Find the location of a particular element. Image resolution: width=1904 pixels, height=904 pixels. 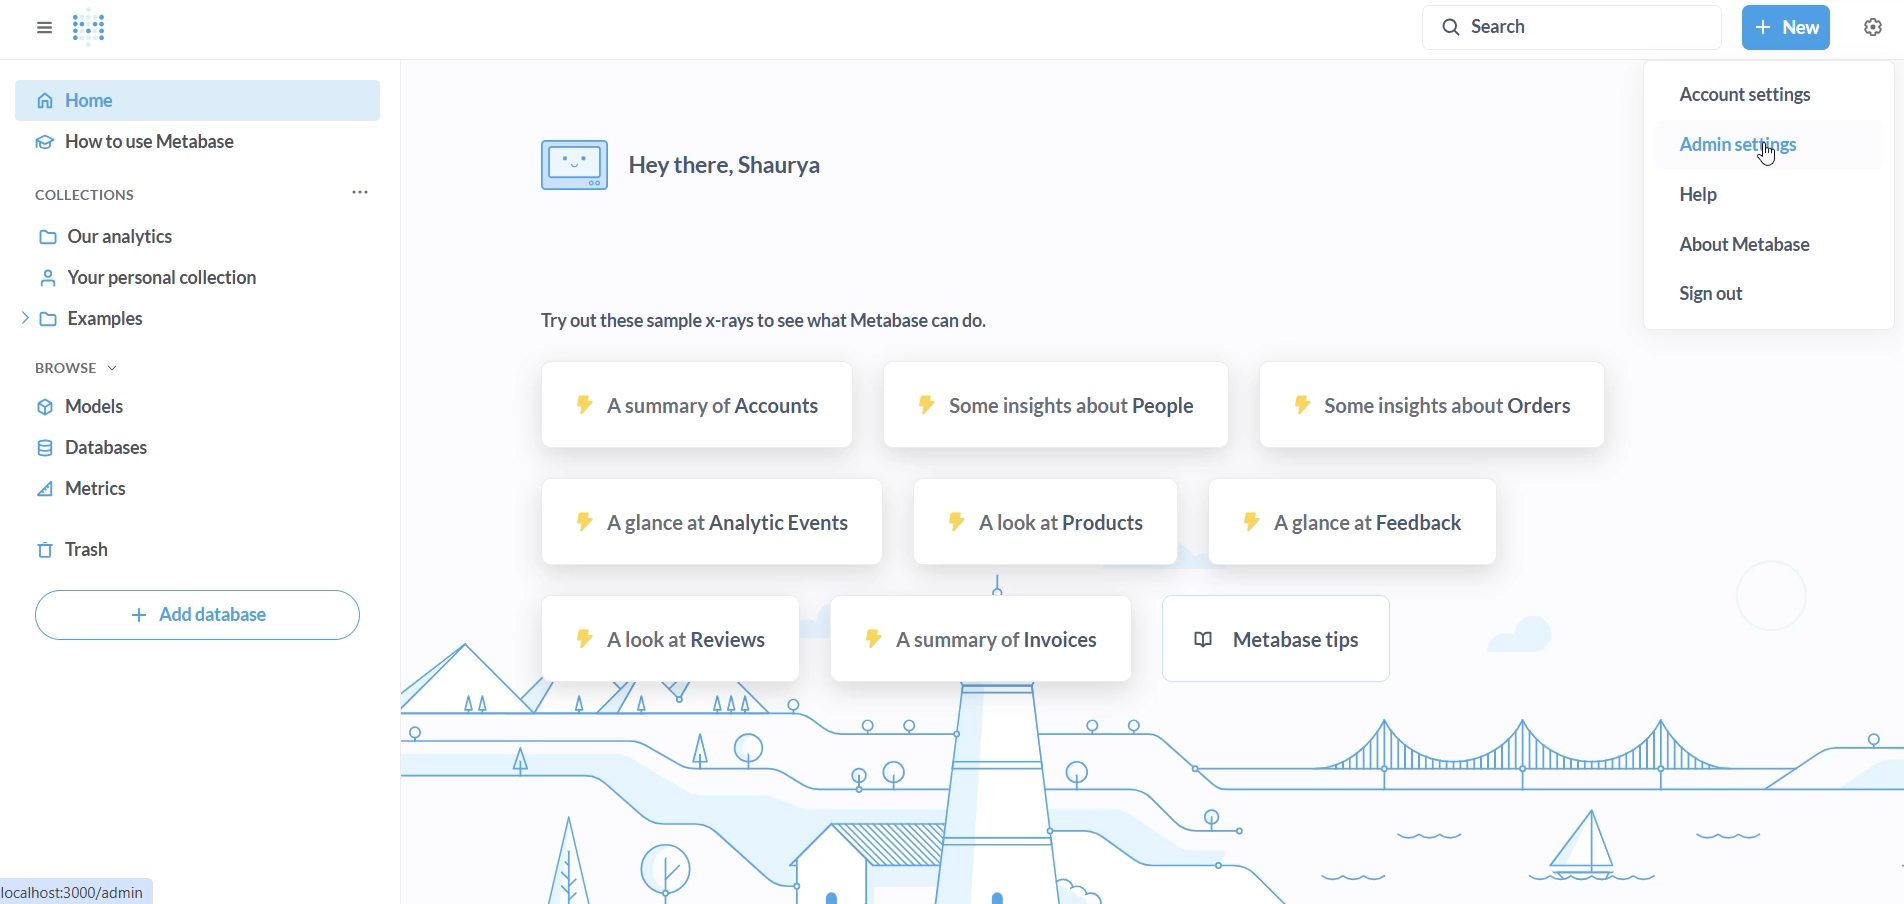

cursor is located at coordinates (1758, 158).